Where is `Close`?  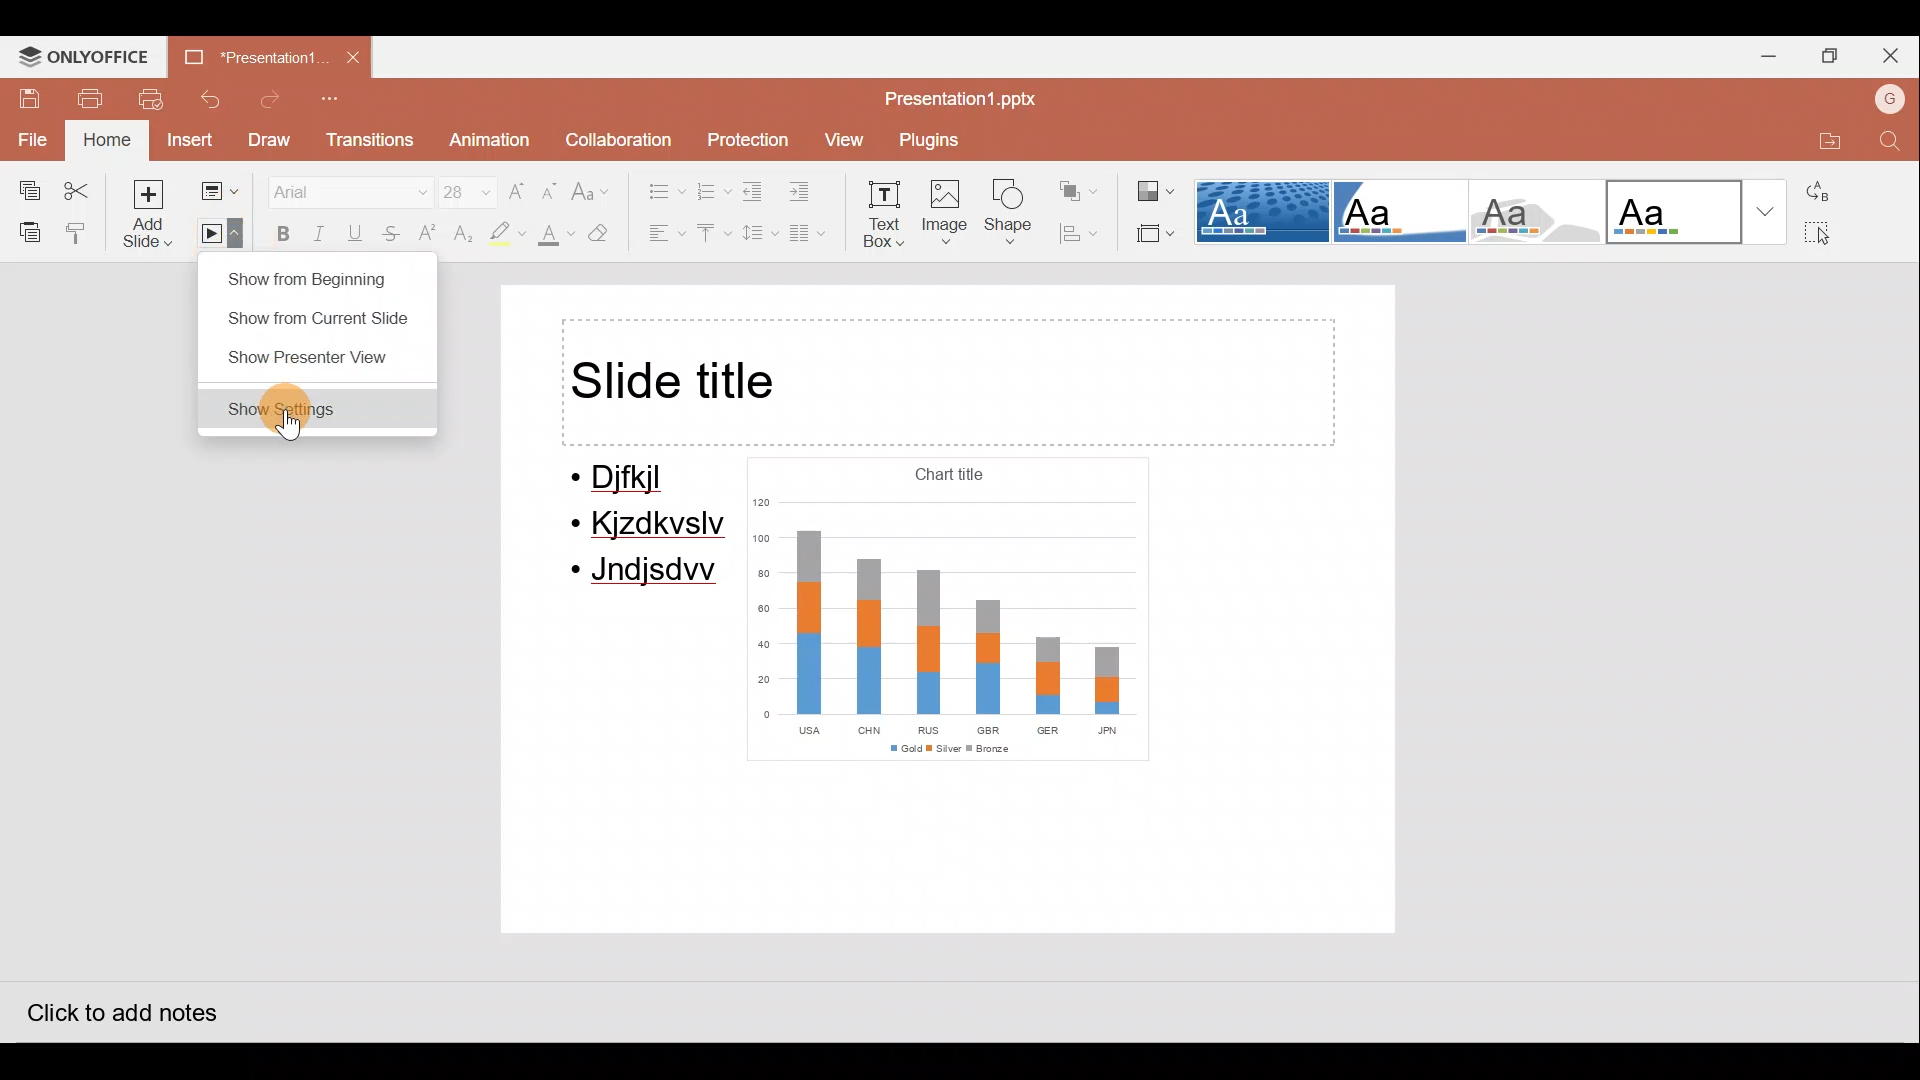
Close is located at coordinates (1890, 52).